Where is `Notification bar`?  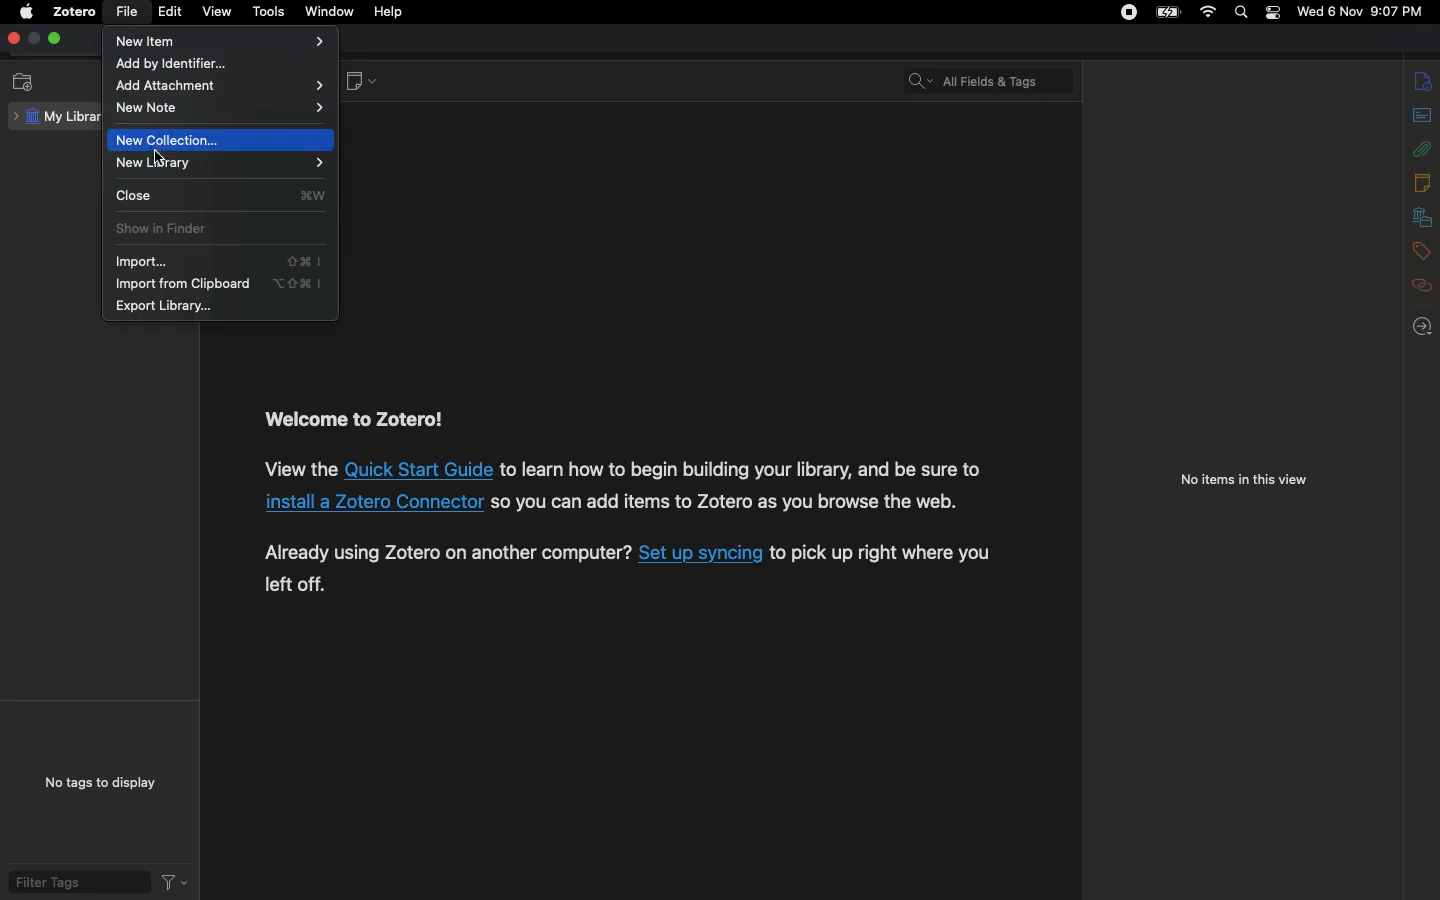
Notification bar is located at coordinates (1270, 15).